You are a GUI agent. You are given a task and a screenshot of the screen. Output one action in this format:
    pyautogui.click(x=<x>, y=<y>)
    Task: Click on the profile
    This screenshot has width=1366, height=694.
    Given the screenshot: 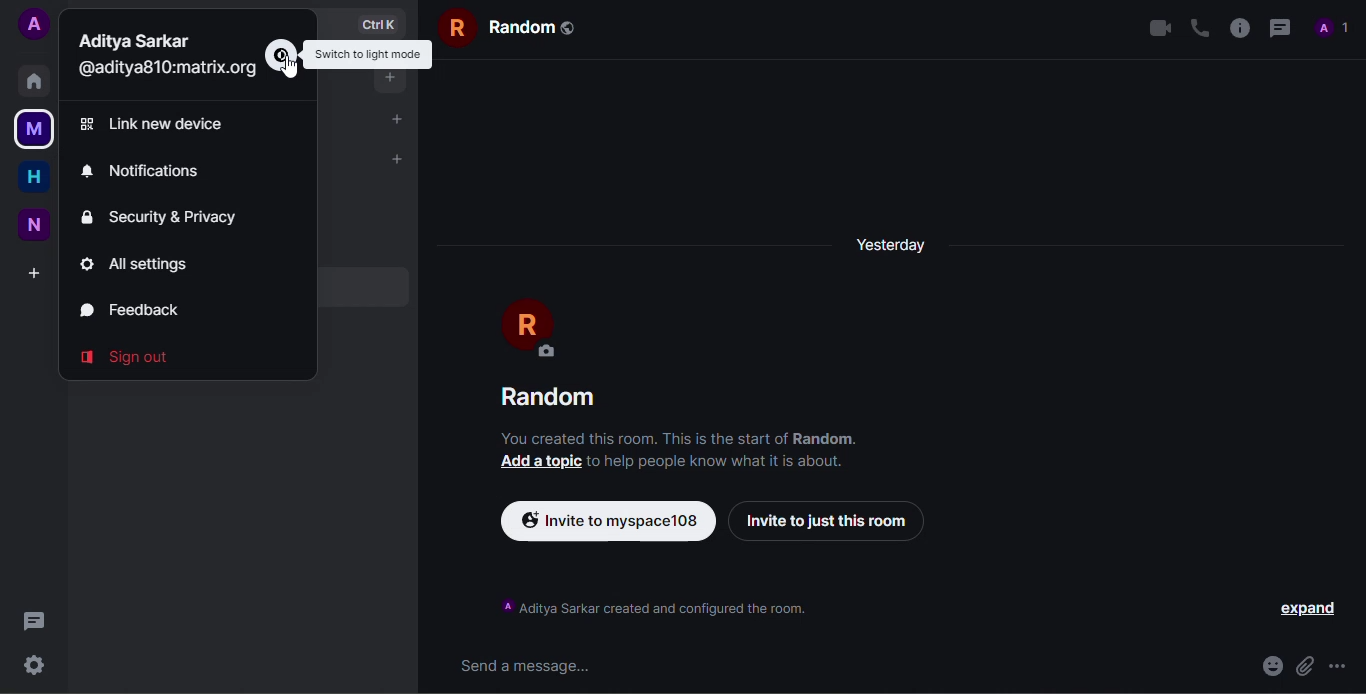 What is the action you would take?
    pyautogui.click(x=1336, y=27)
    